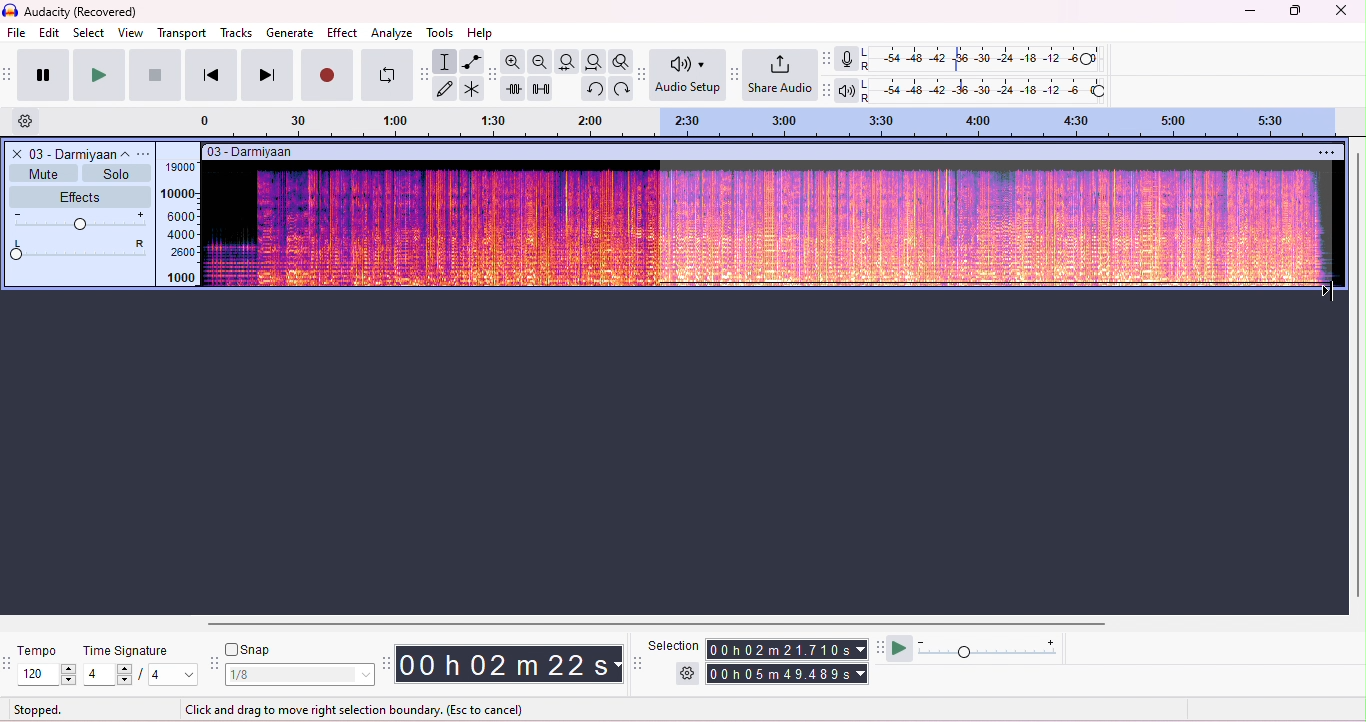 This screenshot has height=722, width=1366. Describe the element at coordinates (50, 32) in the screenshot. I see `edit` at that location.